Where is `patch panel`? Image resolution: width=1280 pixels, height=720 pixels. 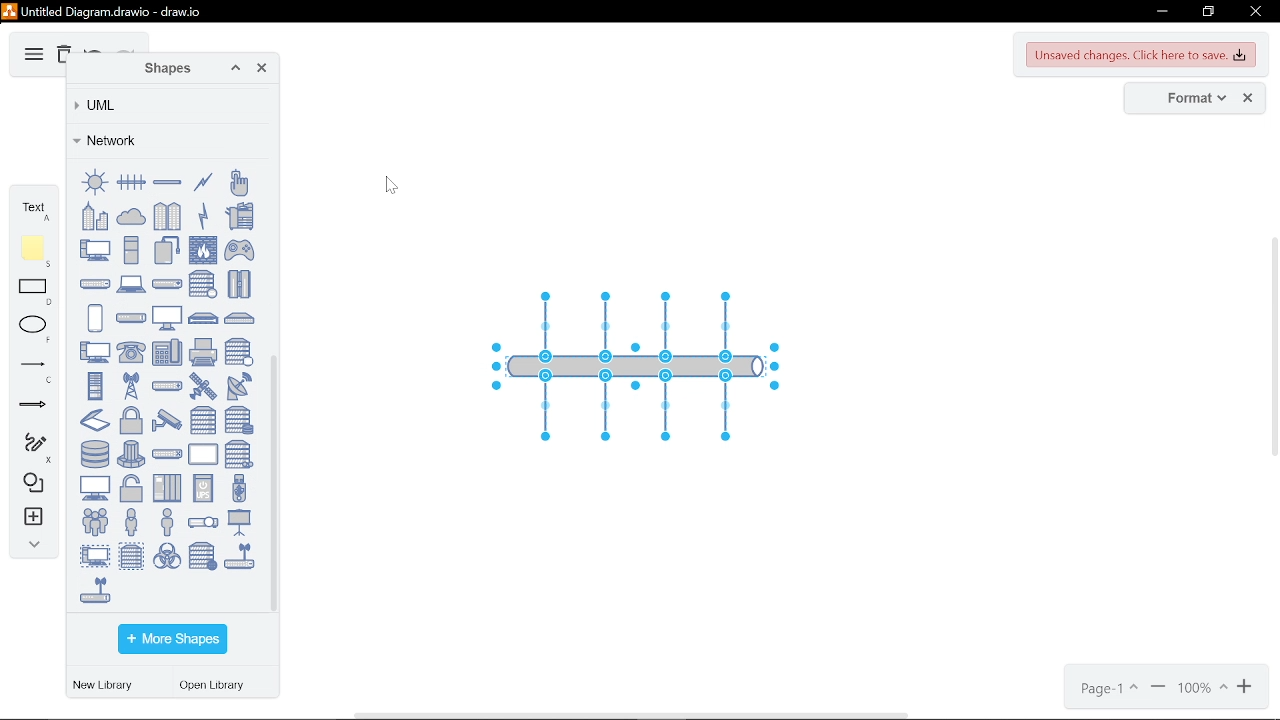 patch panel is located at coordinates (239, 318).